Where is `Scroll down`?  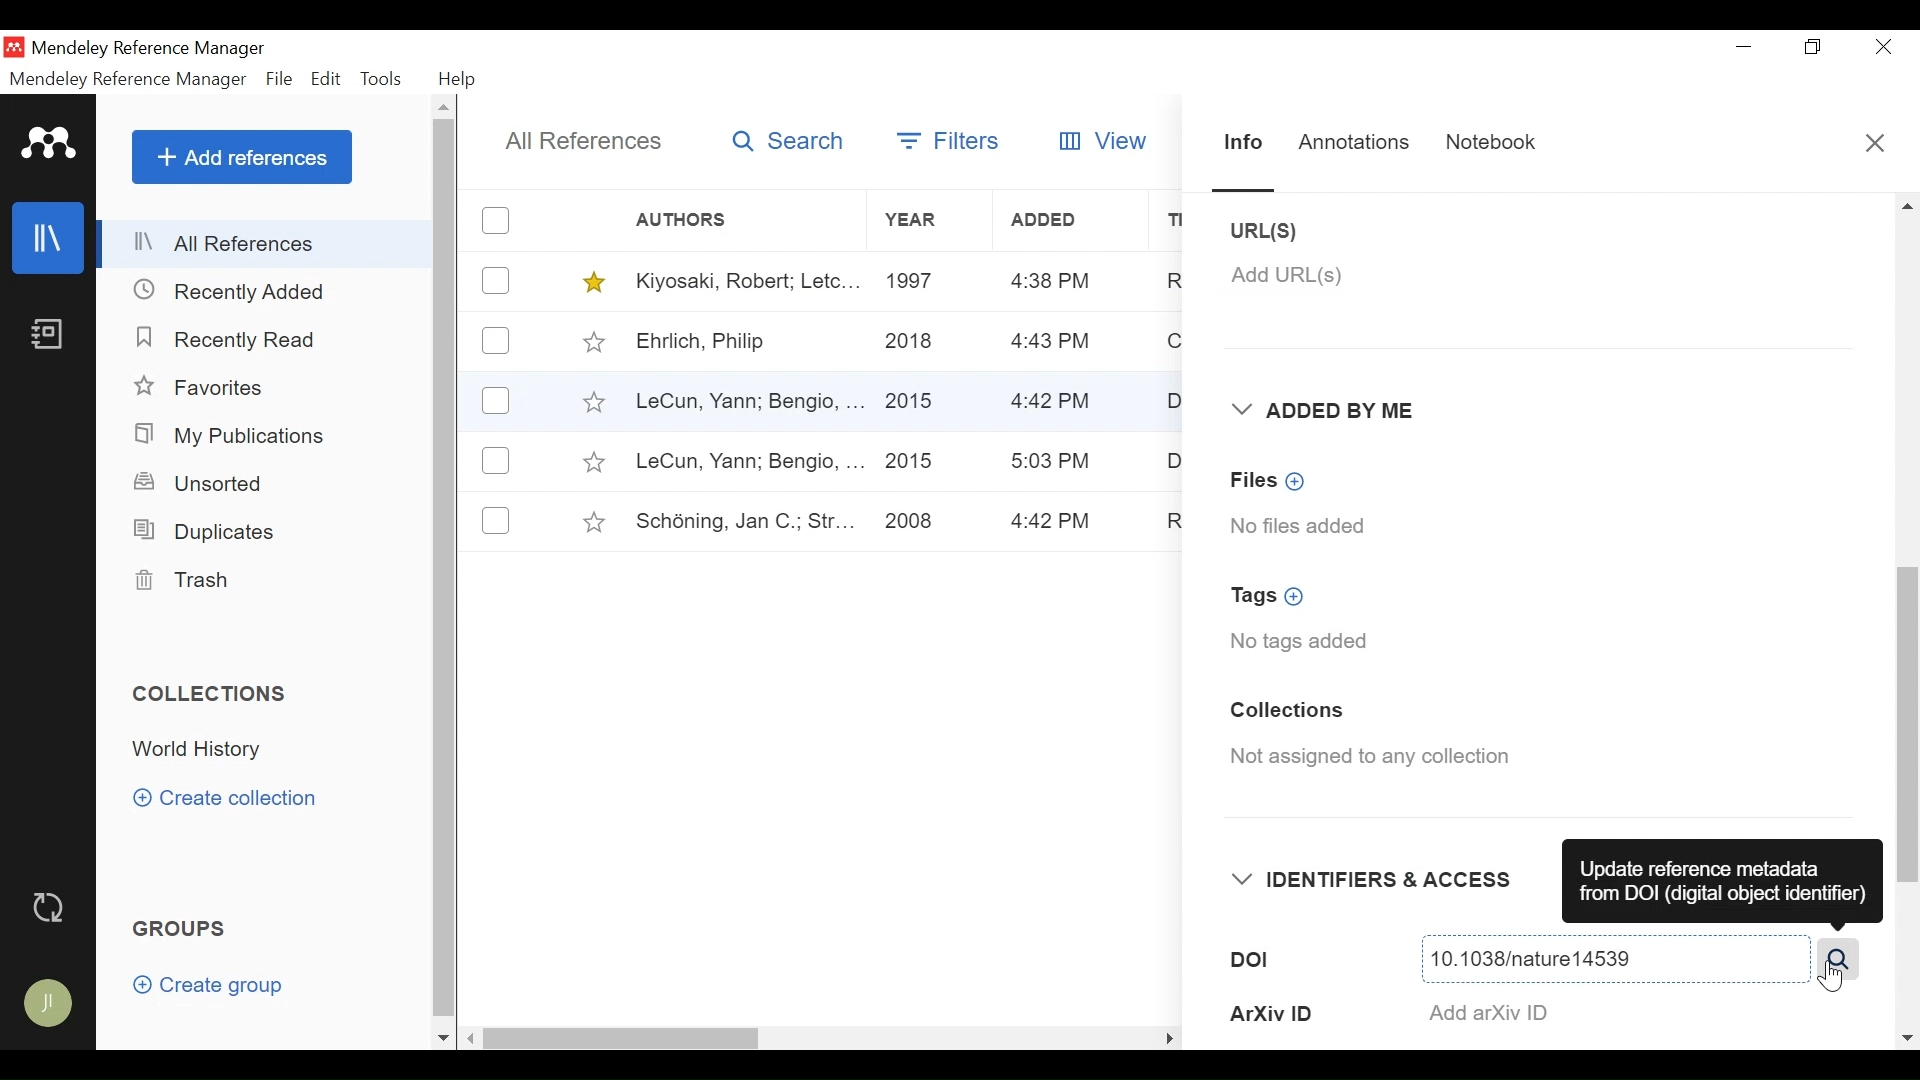 Scroll down is located at coordinates (443, 1038).